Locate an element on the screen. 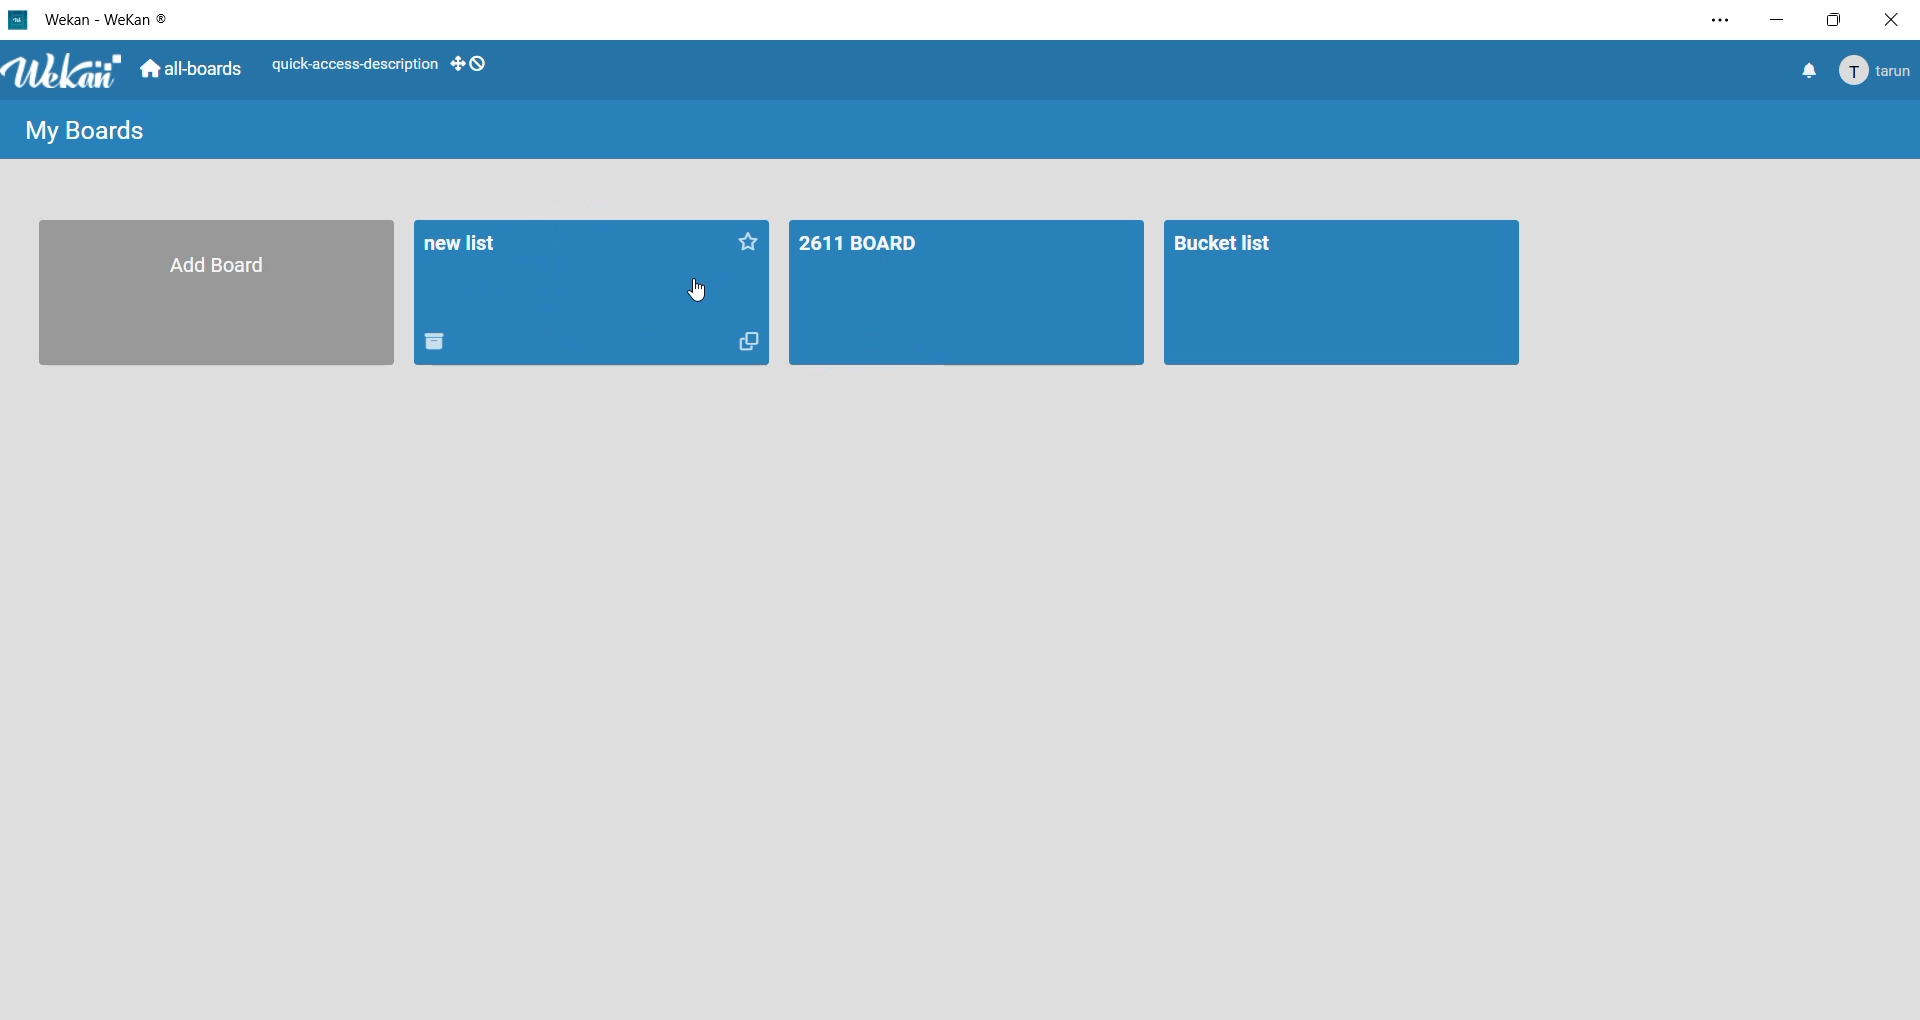 This screenshot has height=1020, width=1920. minimize is located at coordinates (1781, 20).